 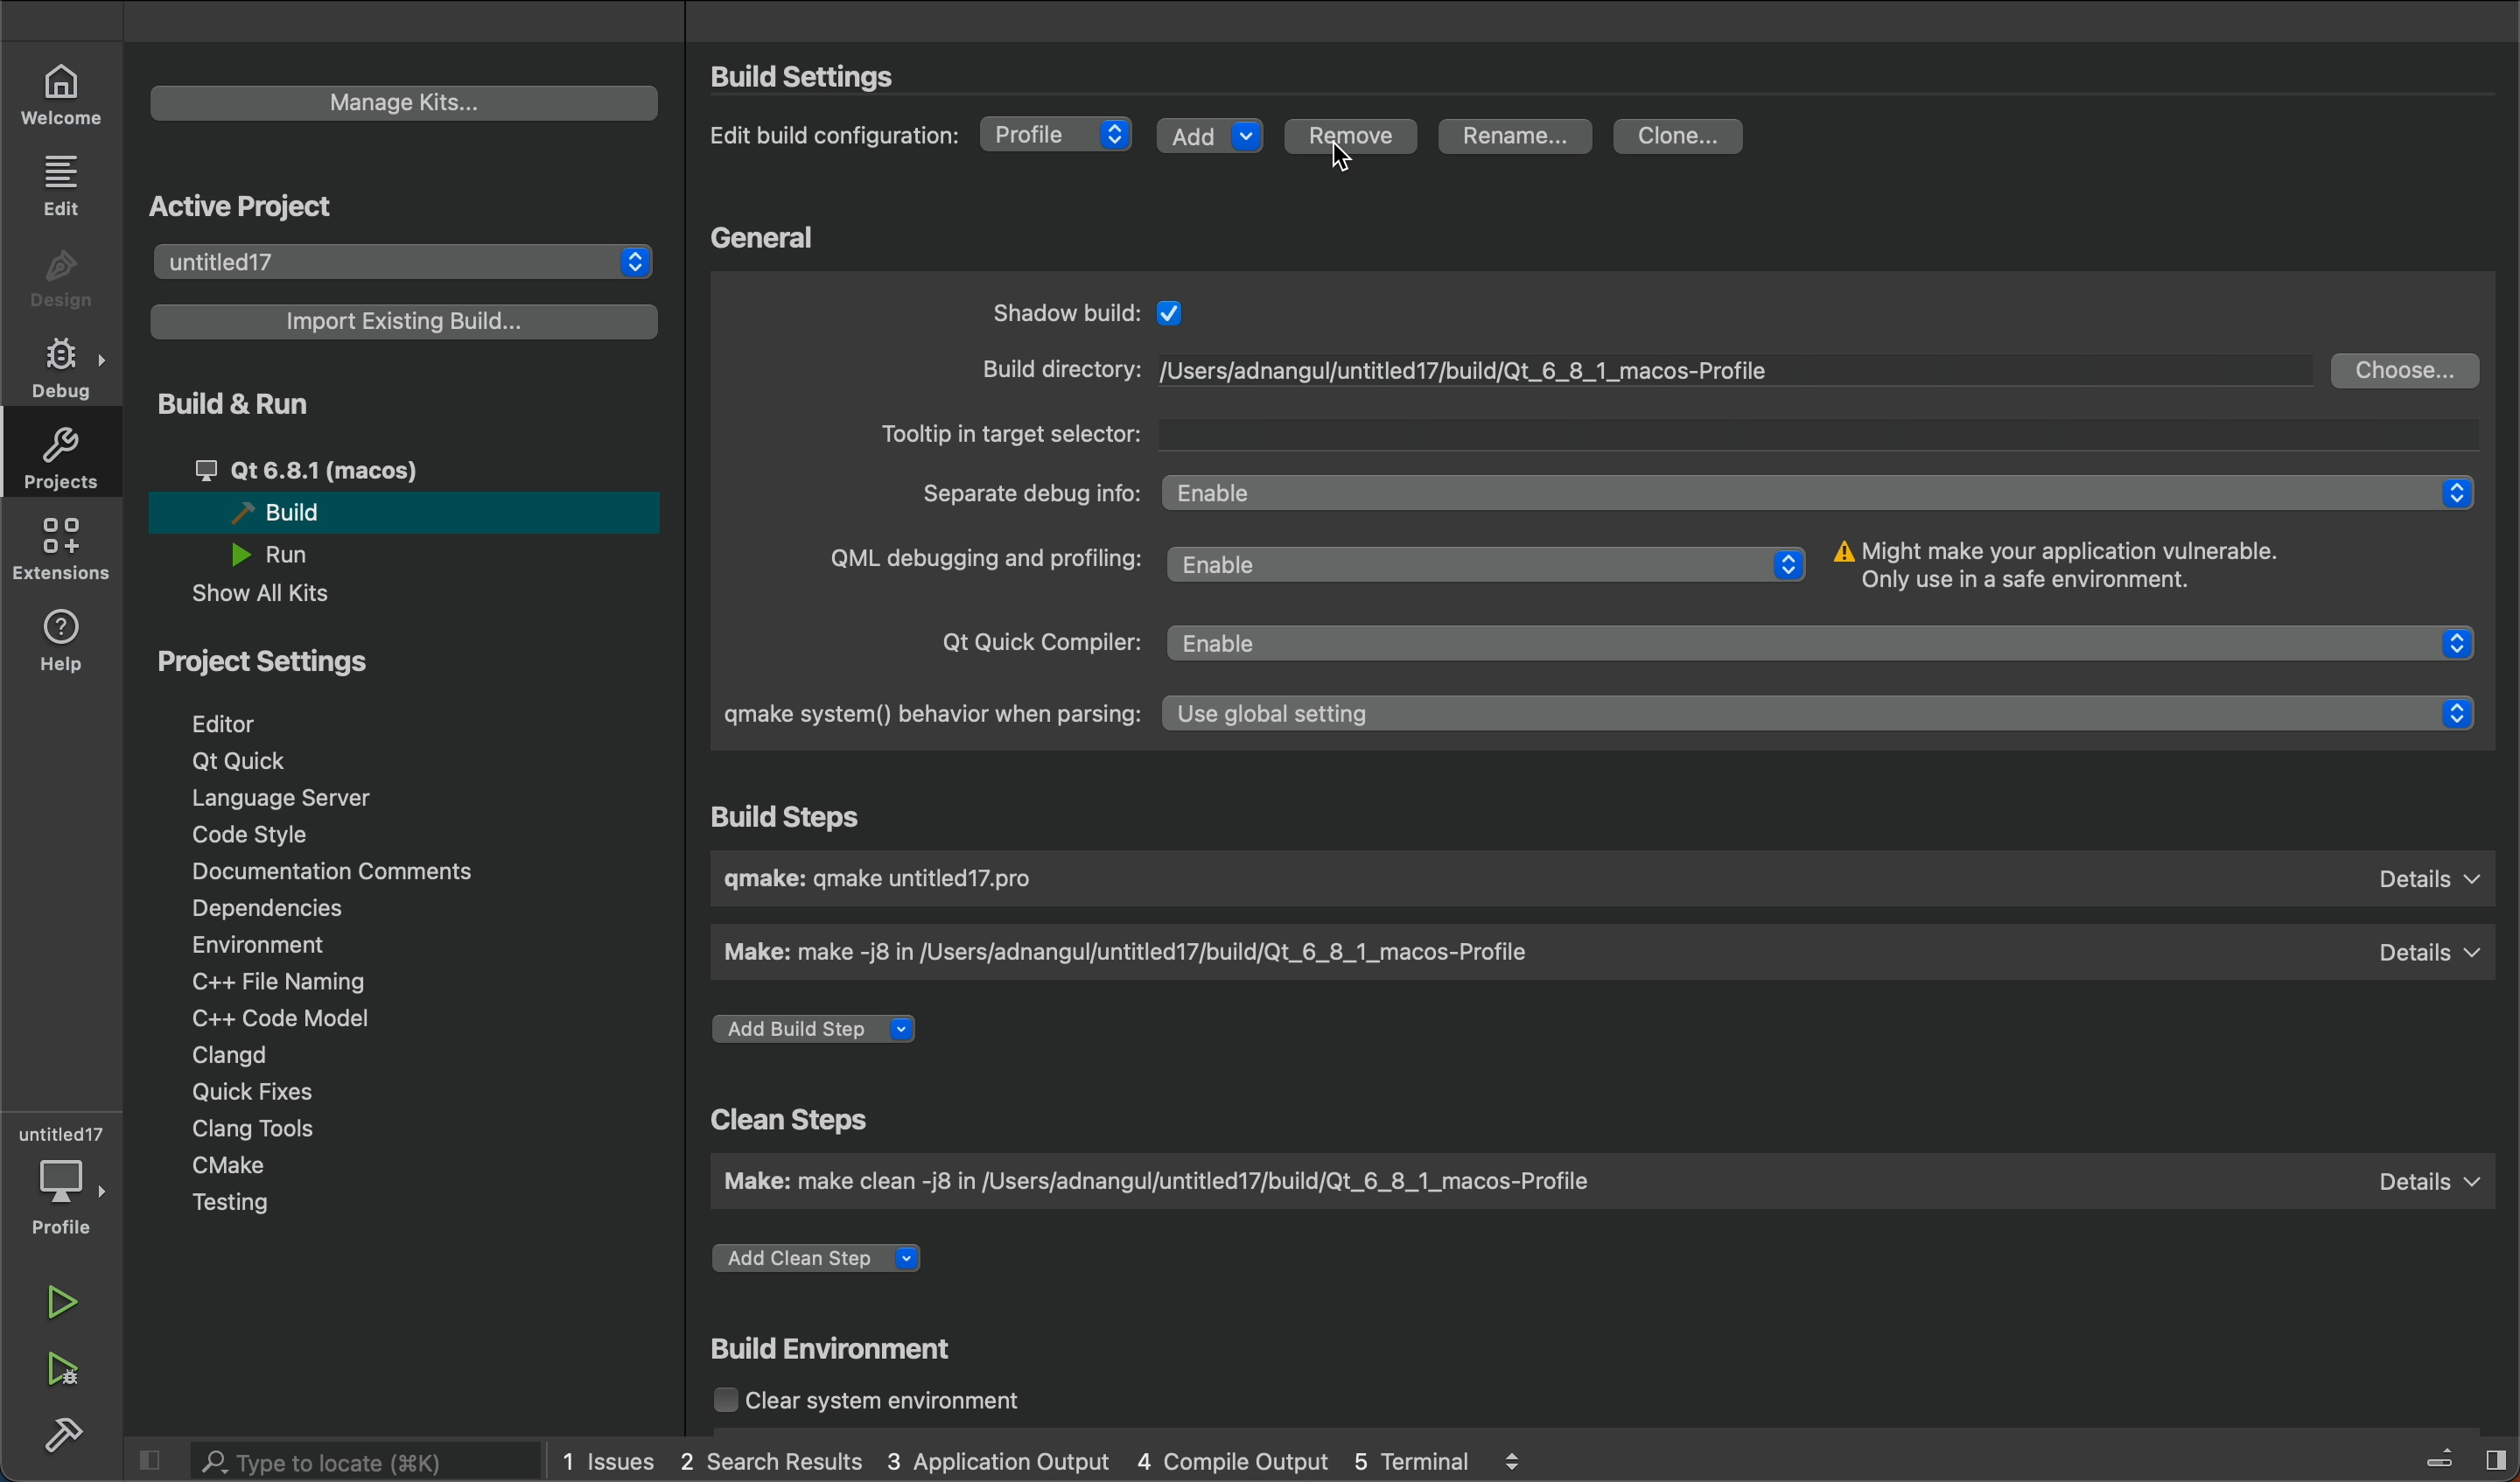 I want to click on details, so click(x=2439, y=1185).